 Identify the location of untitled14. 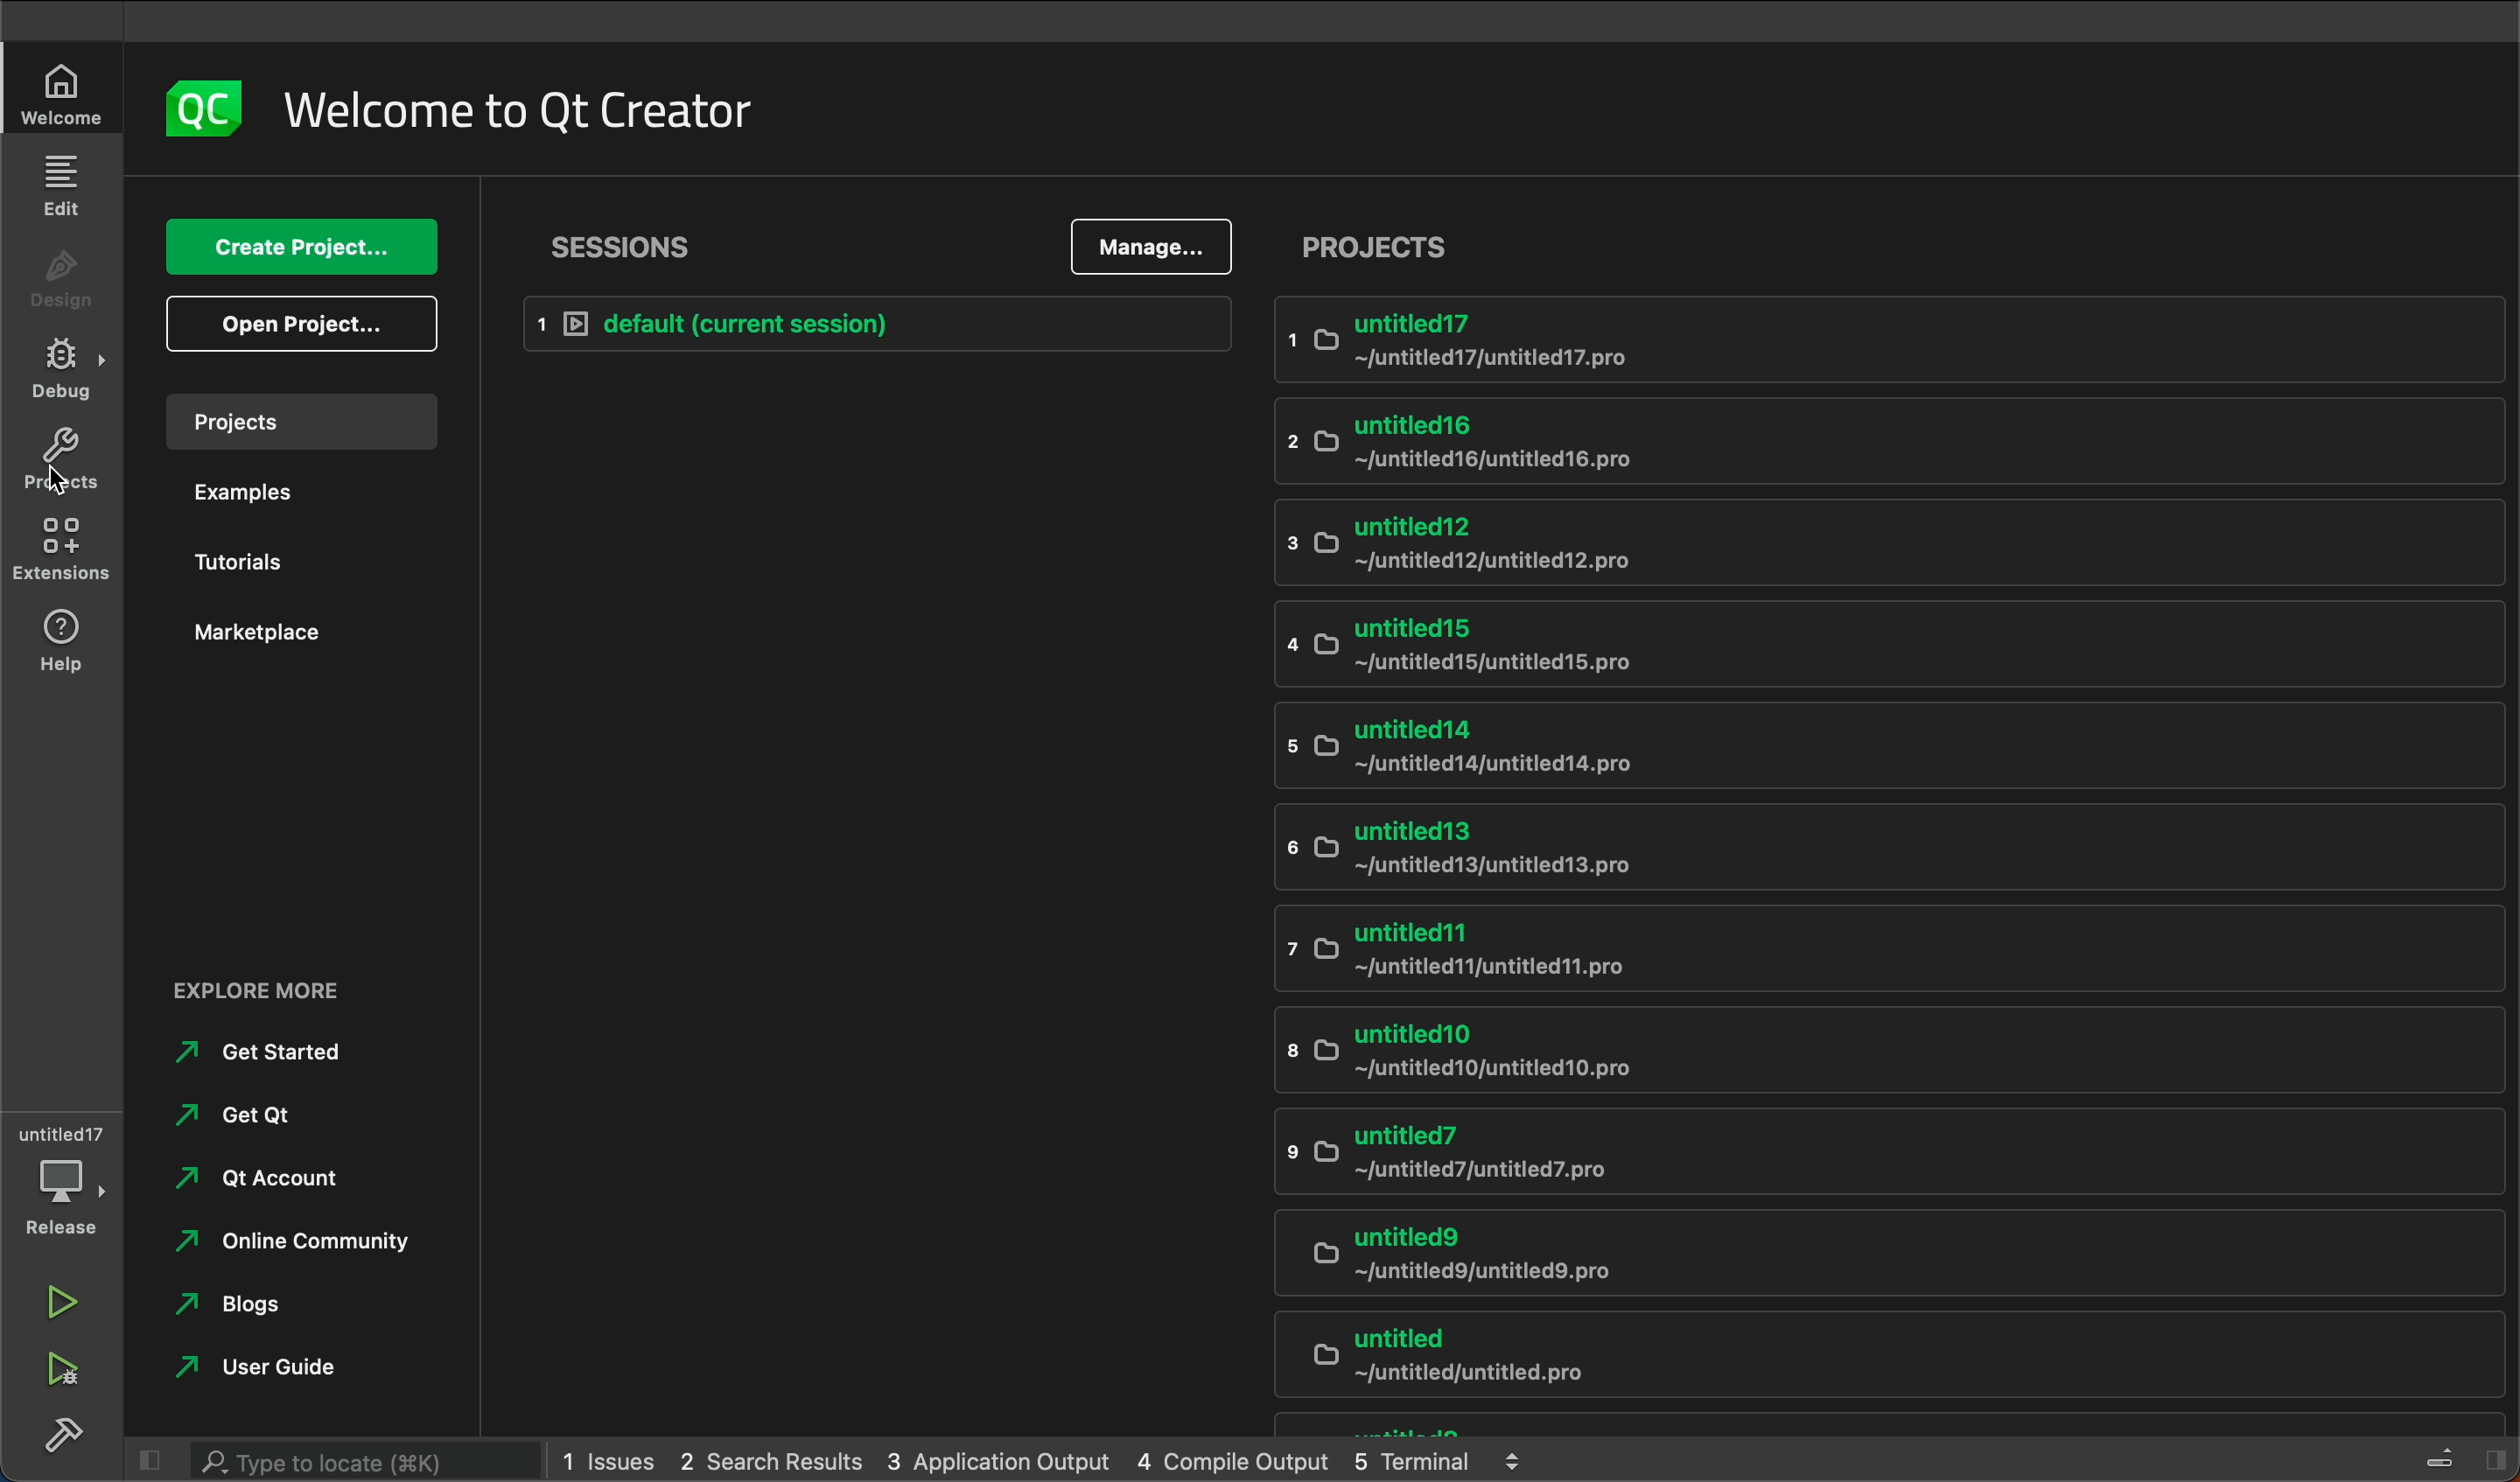
(1828, 740).